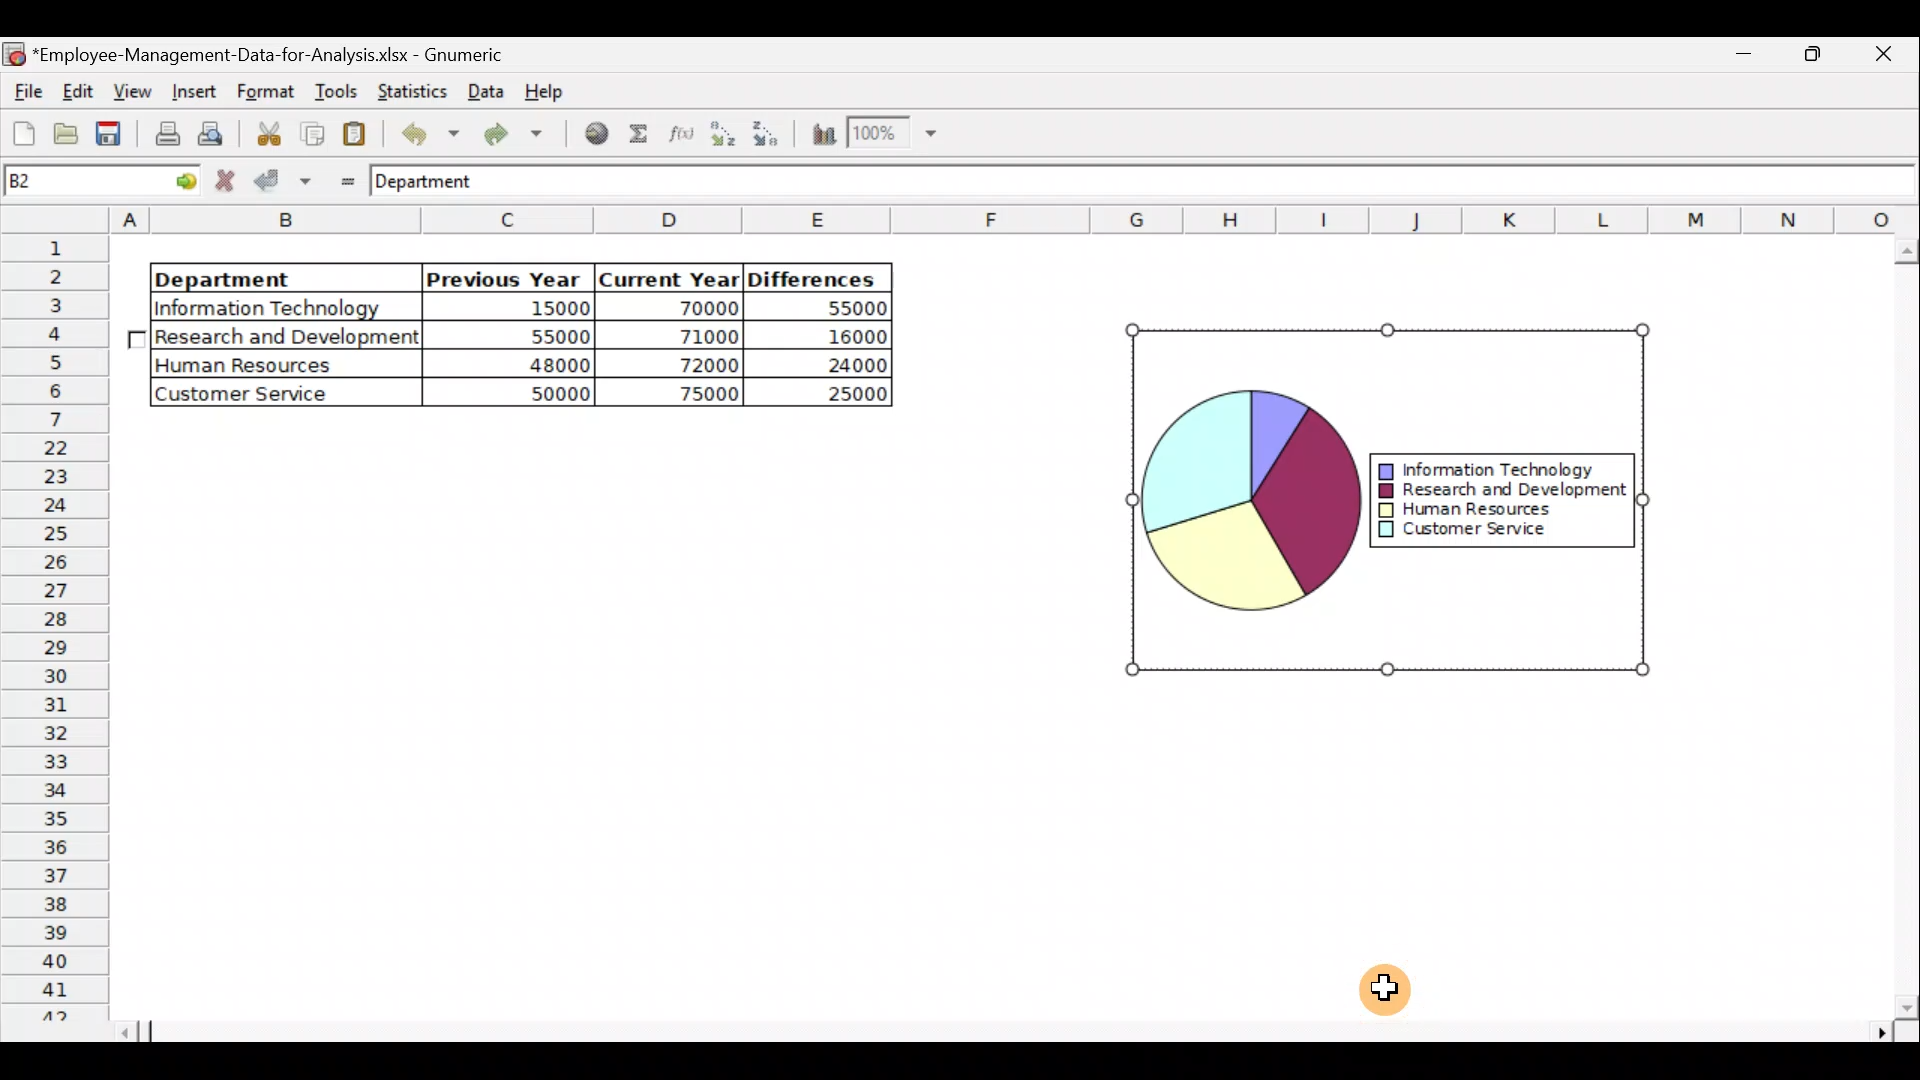  What do you see at coordinates (670, 278) in the screenshot?
I see `Current Year` at bounding box center [670, 278].